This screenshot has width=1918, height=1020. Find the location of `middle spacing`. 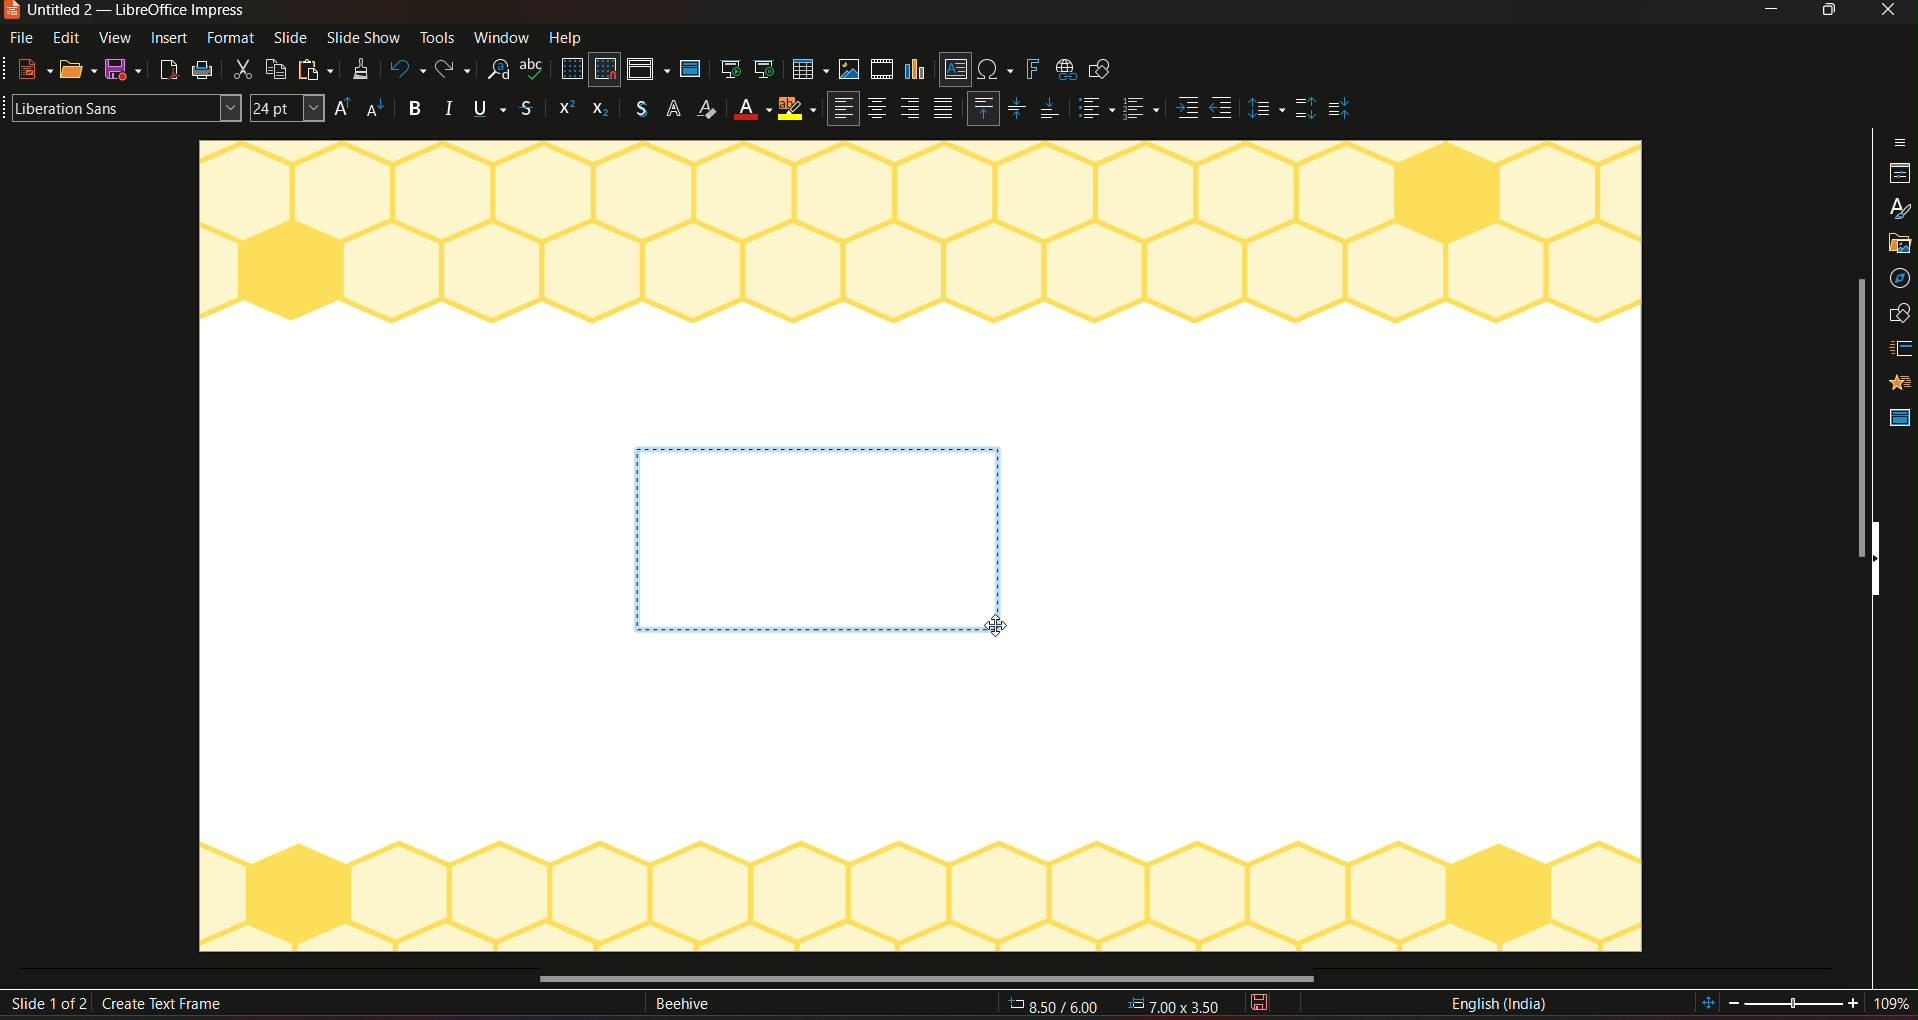

middle spacing is located at coordinates (1344, 109).